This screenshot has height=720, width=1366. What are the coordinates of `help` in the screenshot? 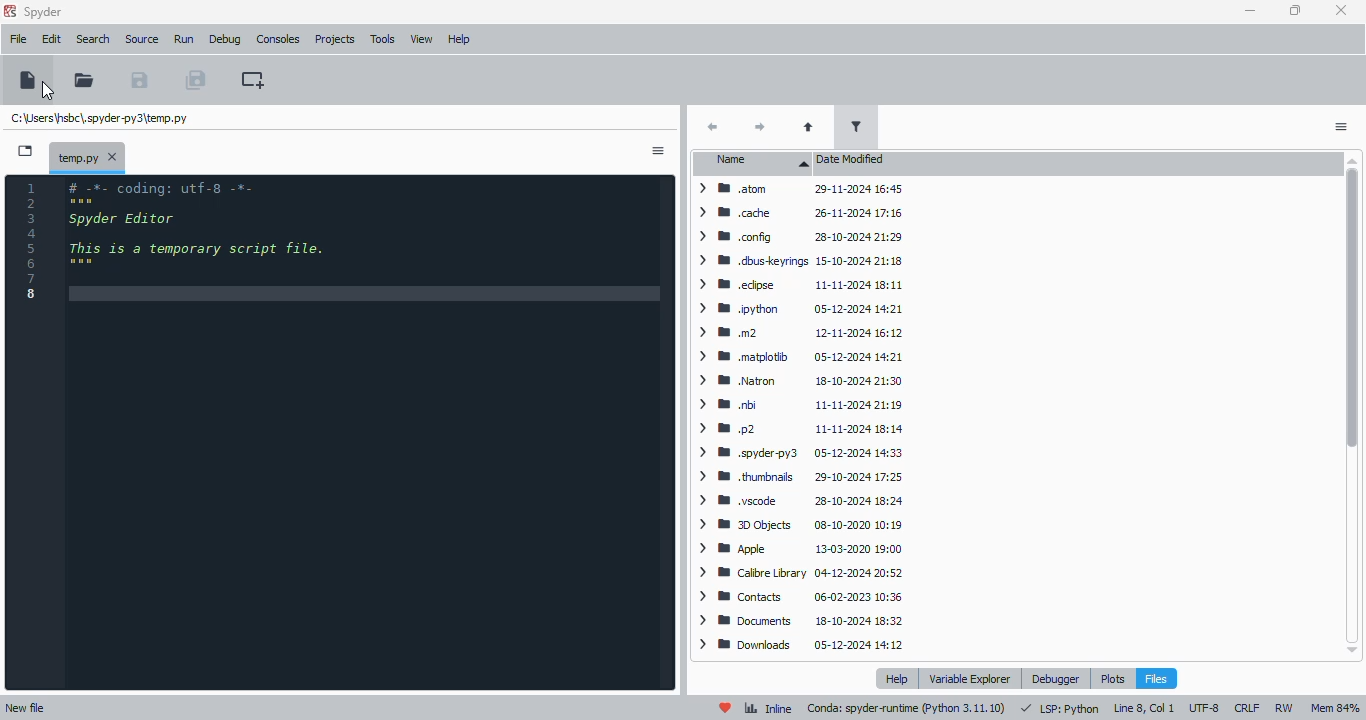 It's located at (897, 678).